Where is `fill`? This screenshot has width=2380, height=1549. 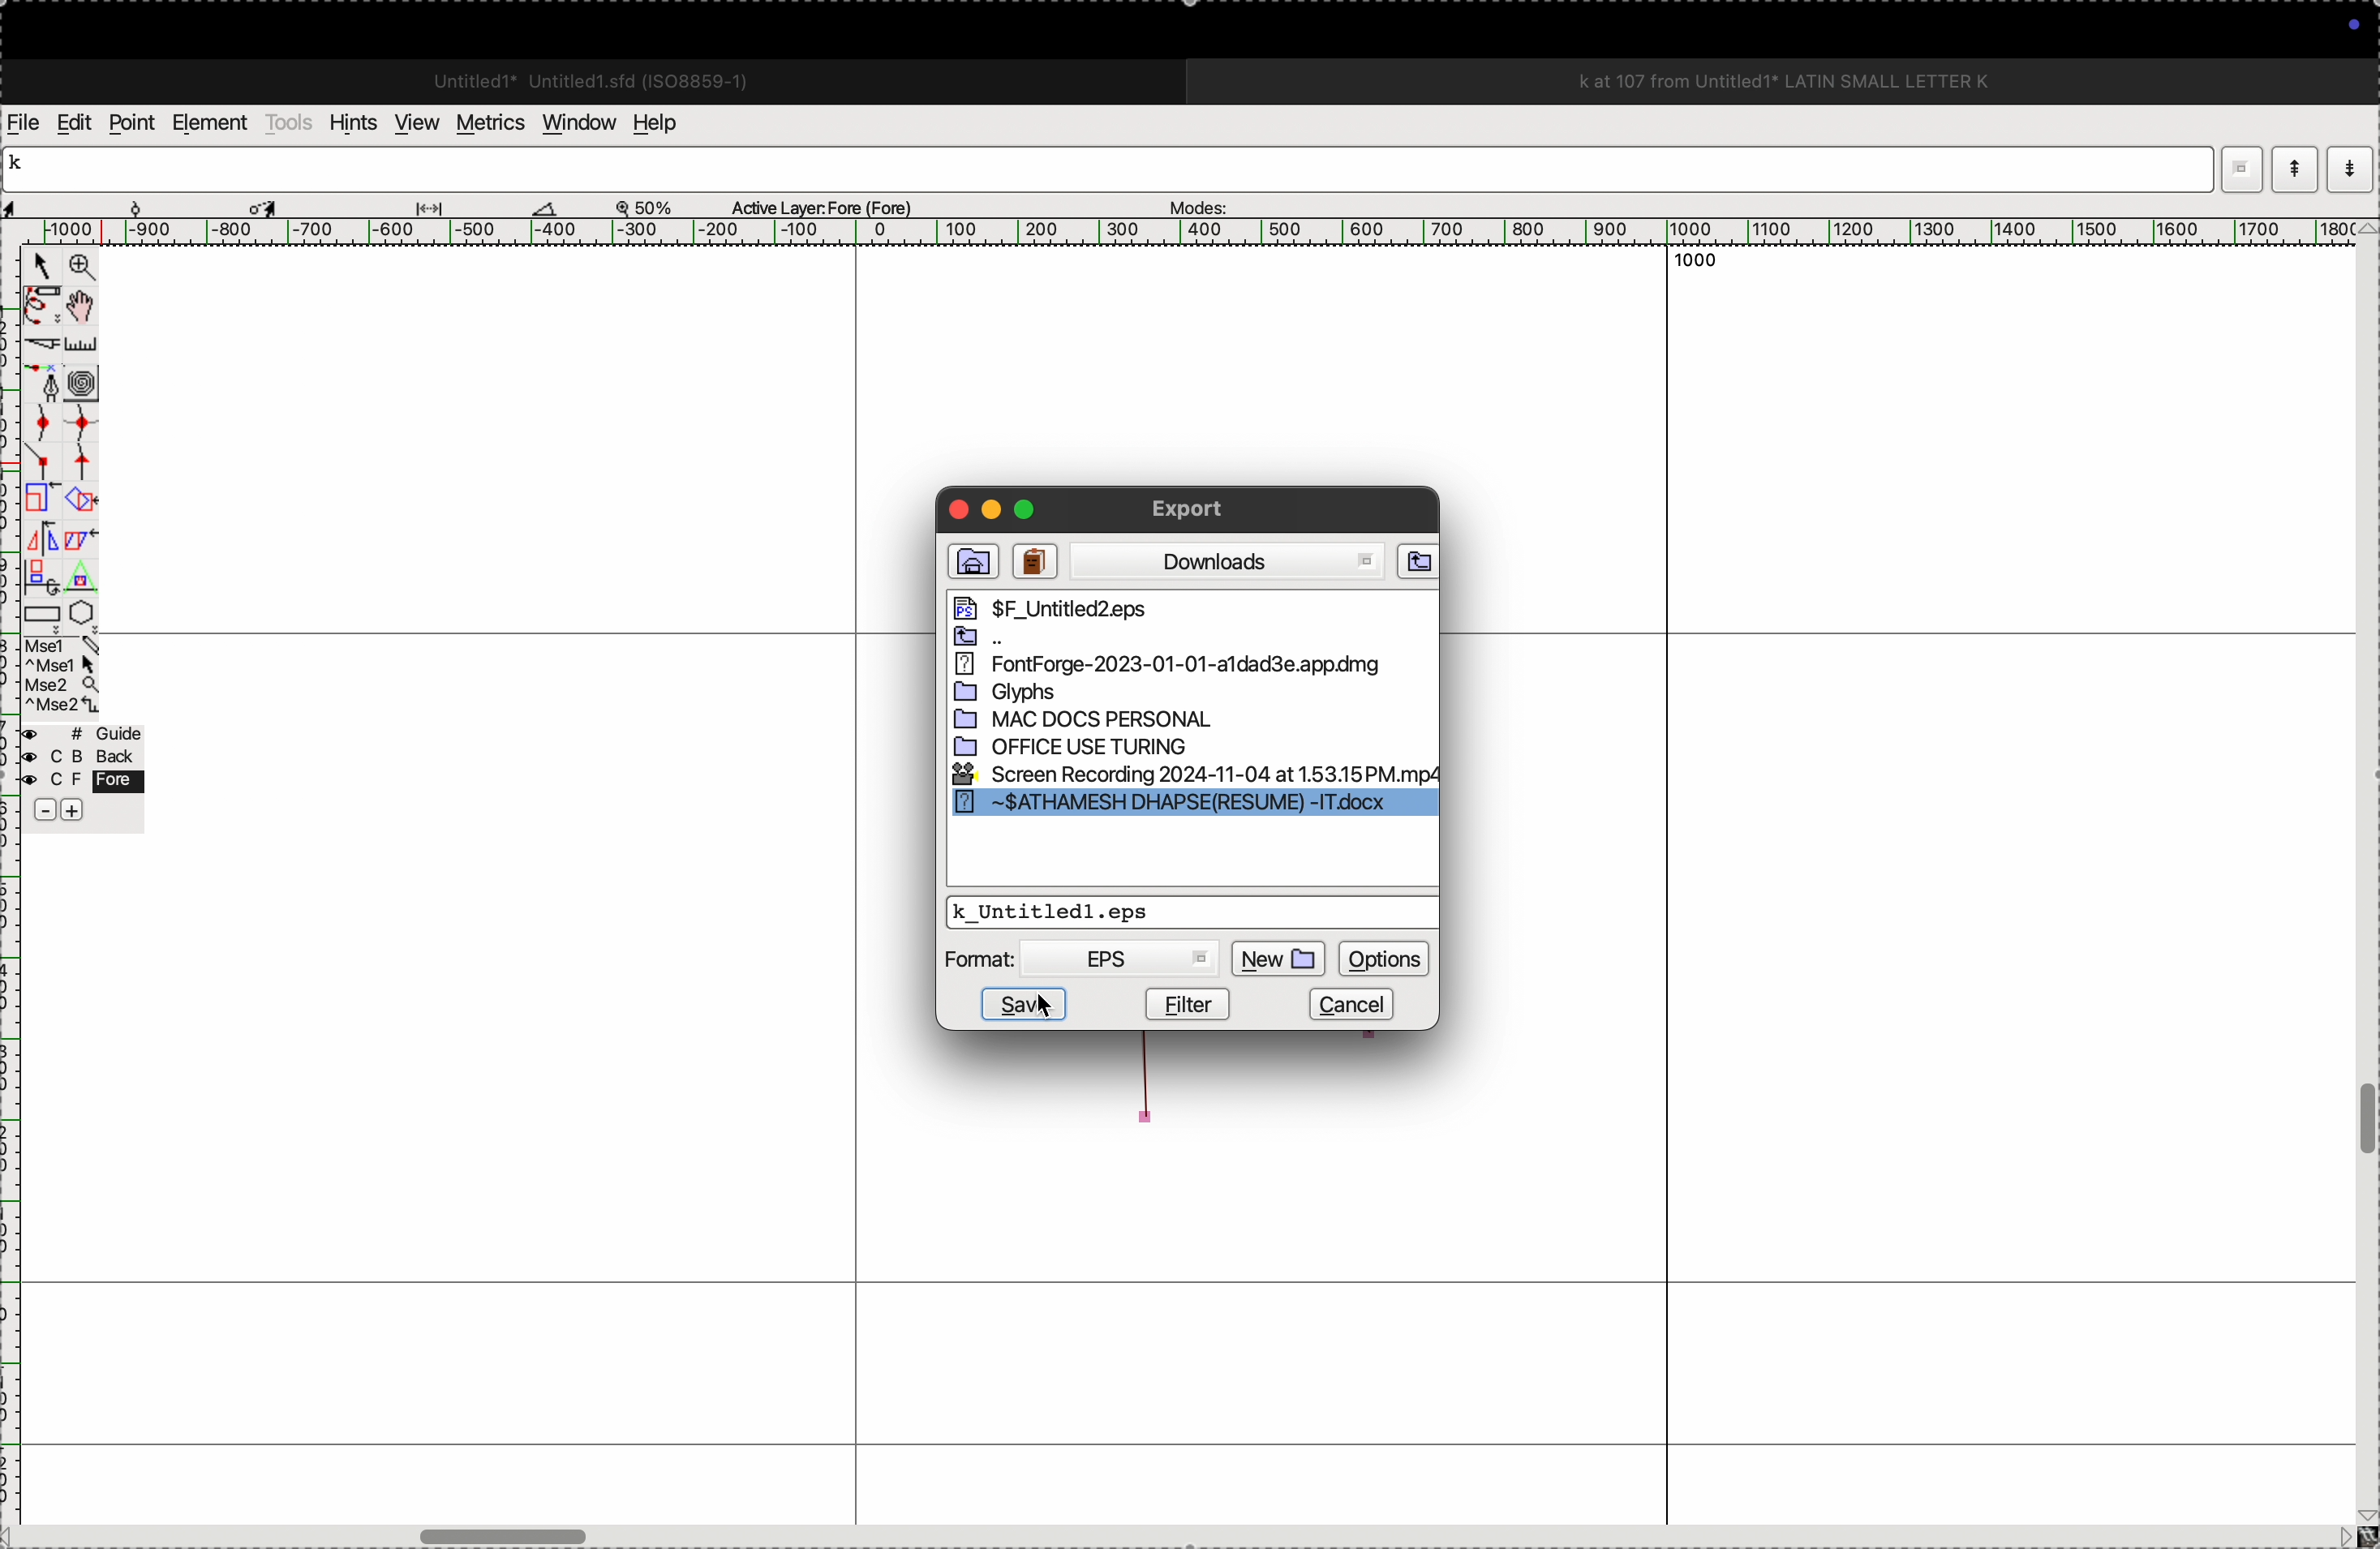
fill is located at coordinates (84, 498).